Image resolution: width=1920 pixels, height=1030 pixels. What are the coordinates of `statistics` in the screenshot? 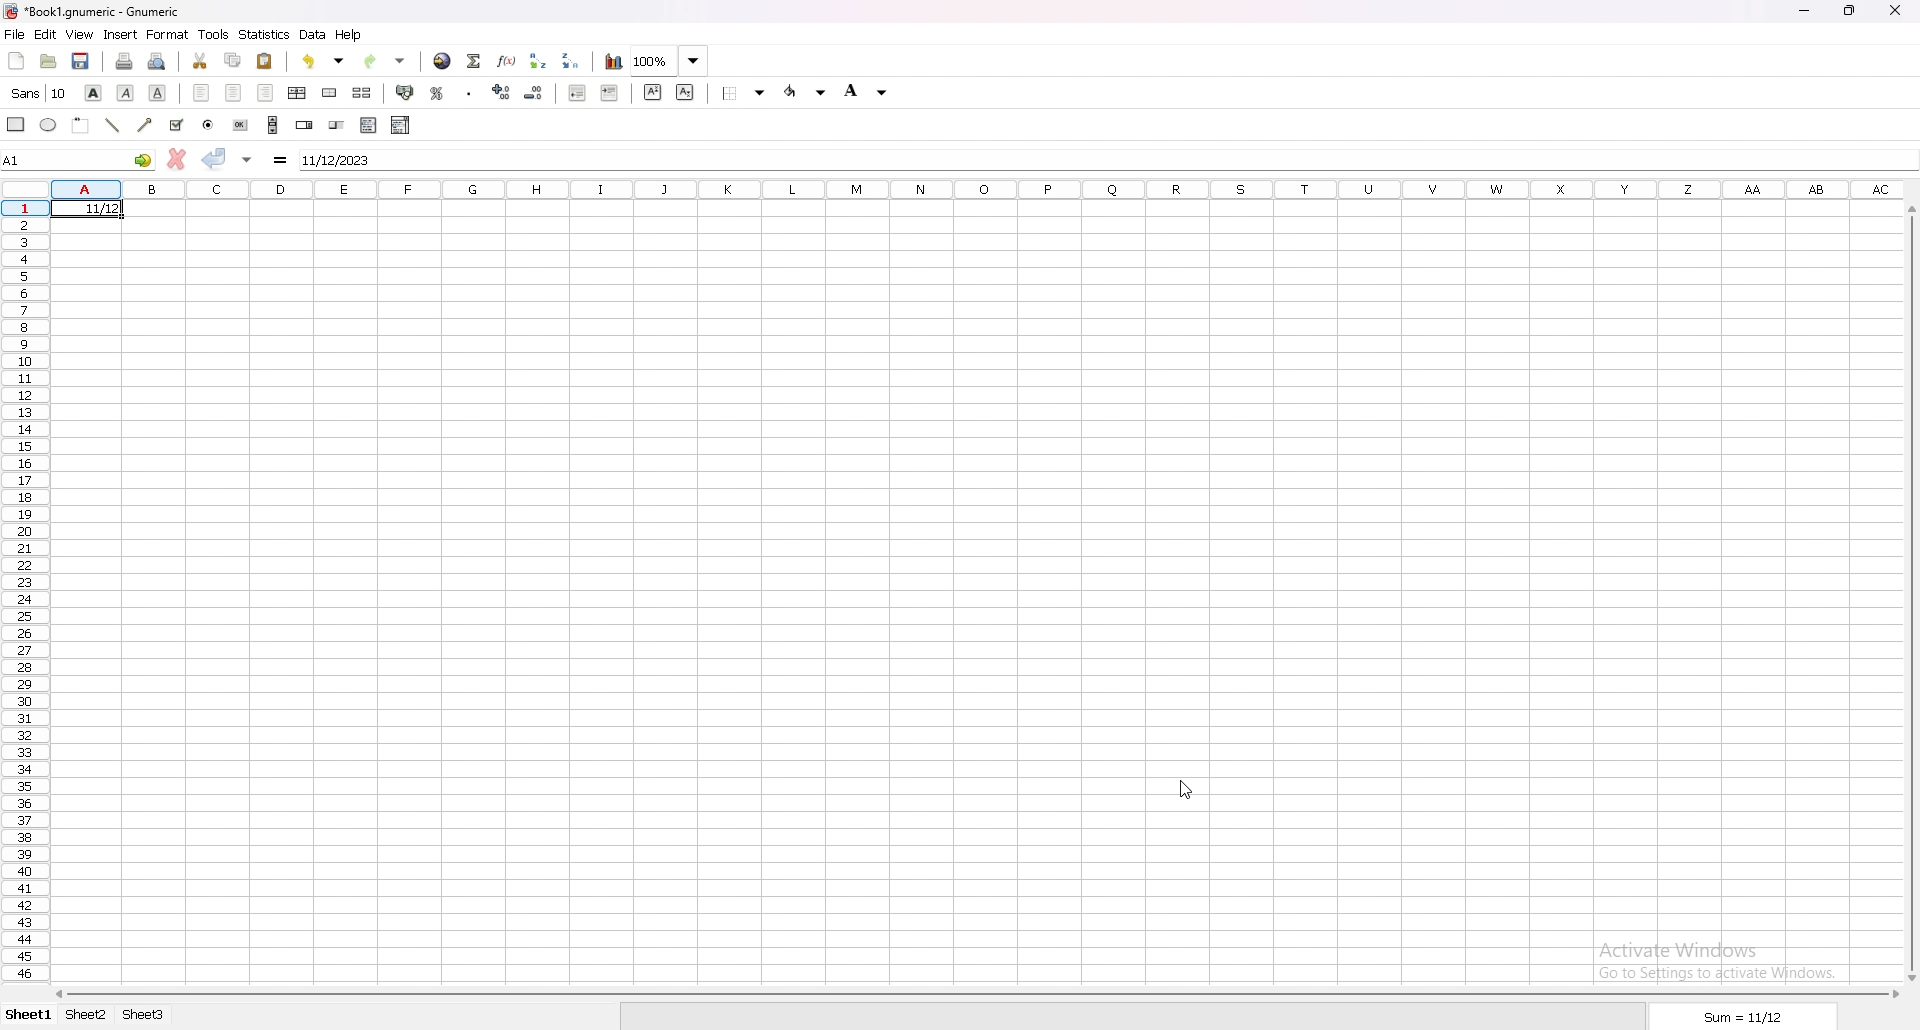 It's located at (266, 34).